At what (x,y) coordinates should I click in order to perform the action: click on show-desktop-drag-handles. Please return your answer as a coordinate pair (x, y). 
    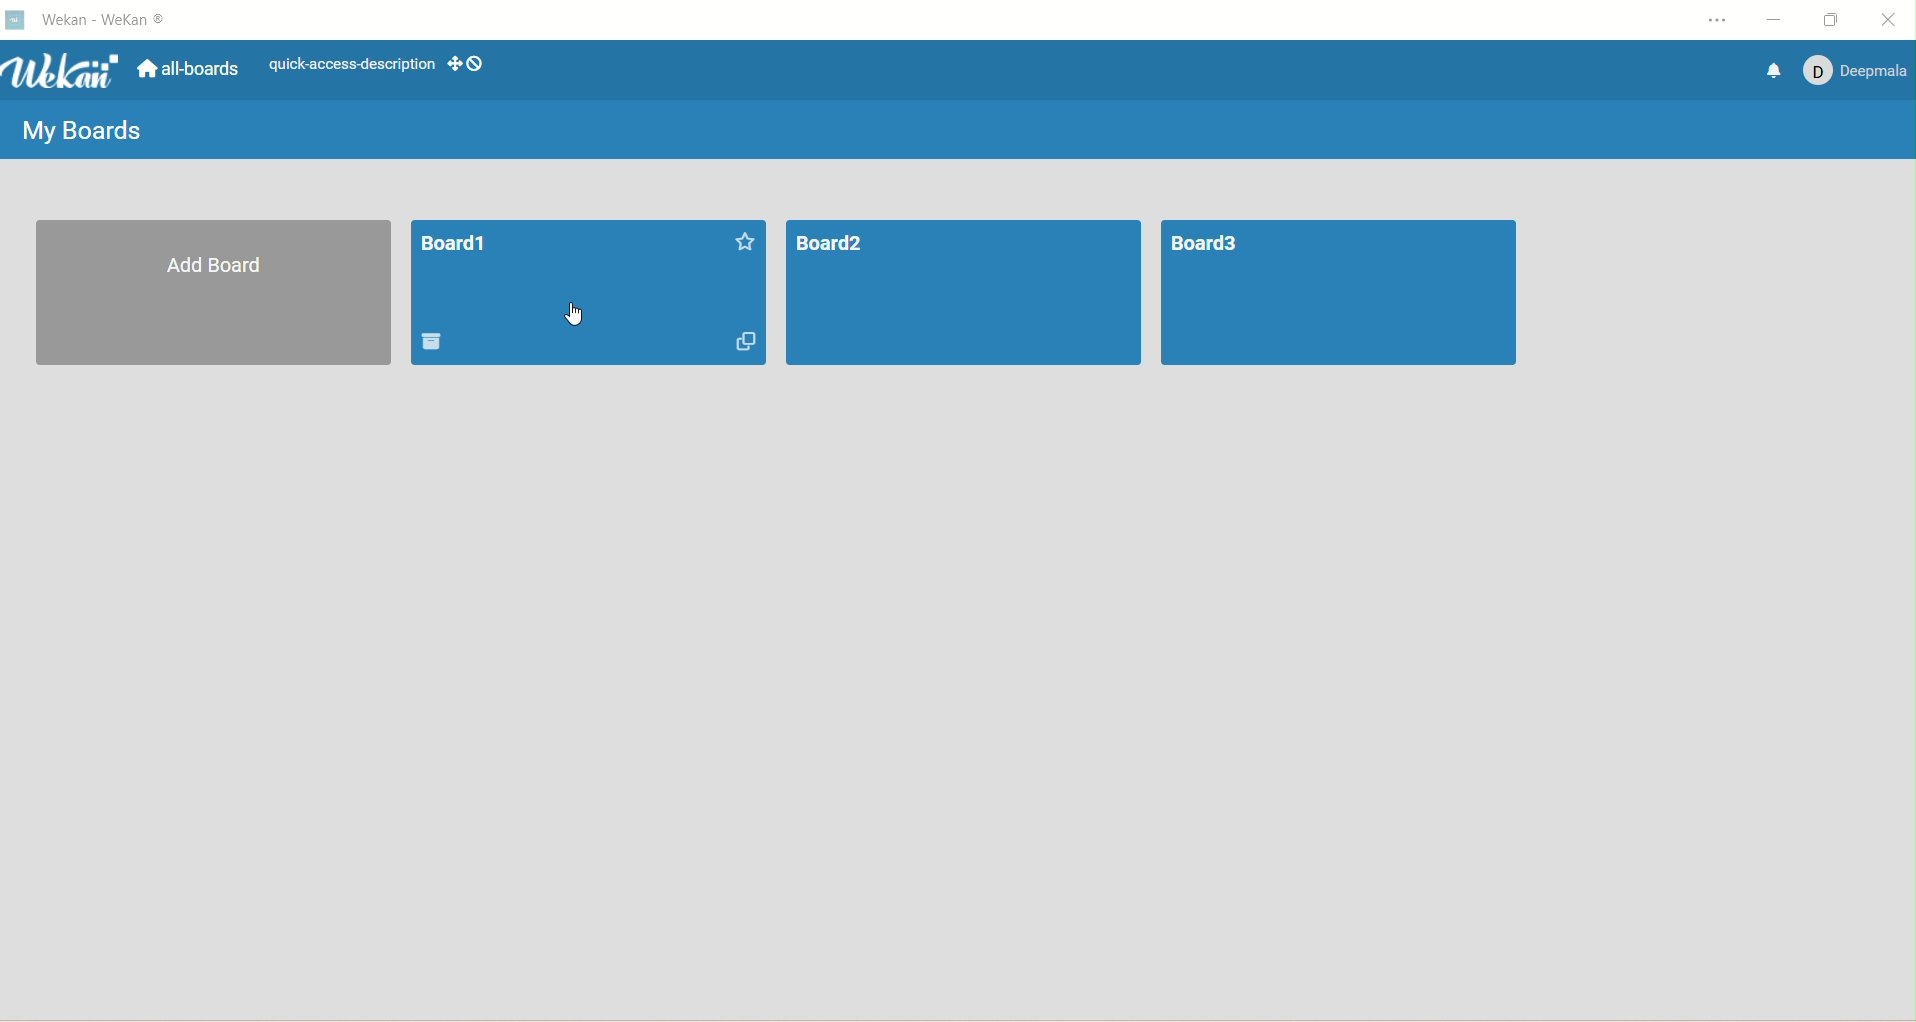
    Looking at the image, I should click on (465, 66).